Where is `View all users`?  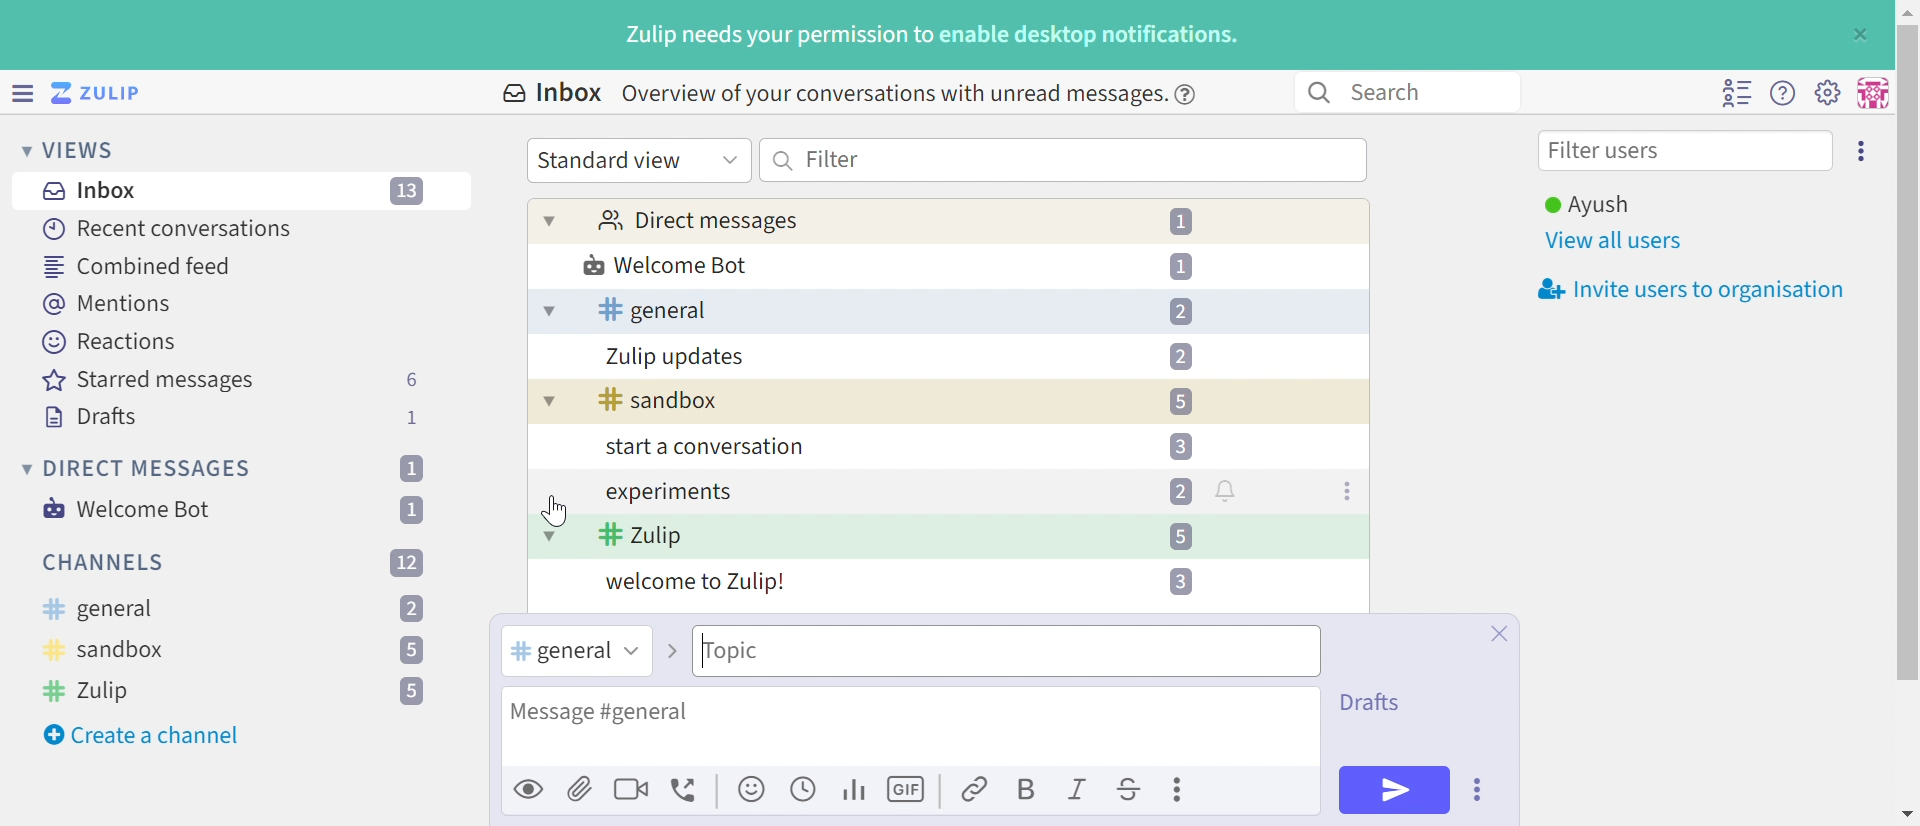
View all users is located at coordinates (1615, 242).